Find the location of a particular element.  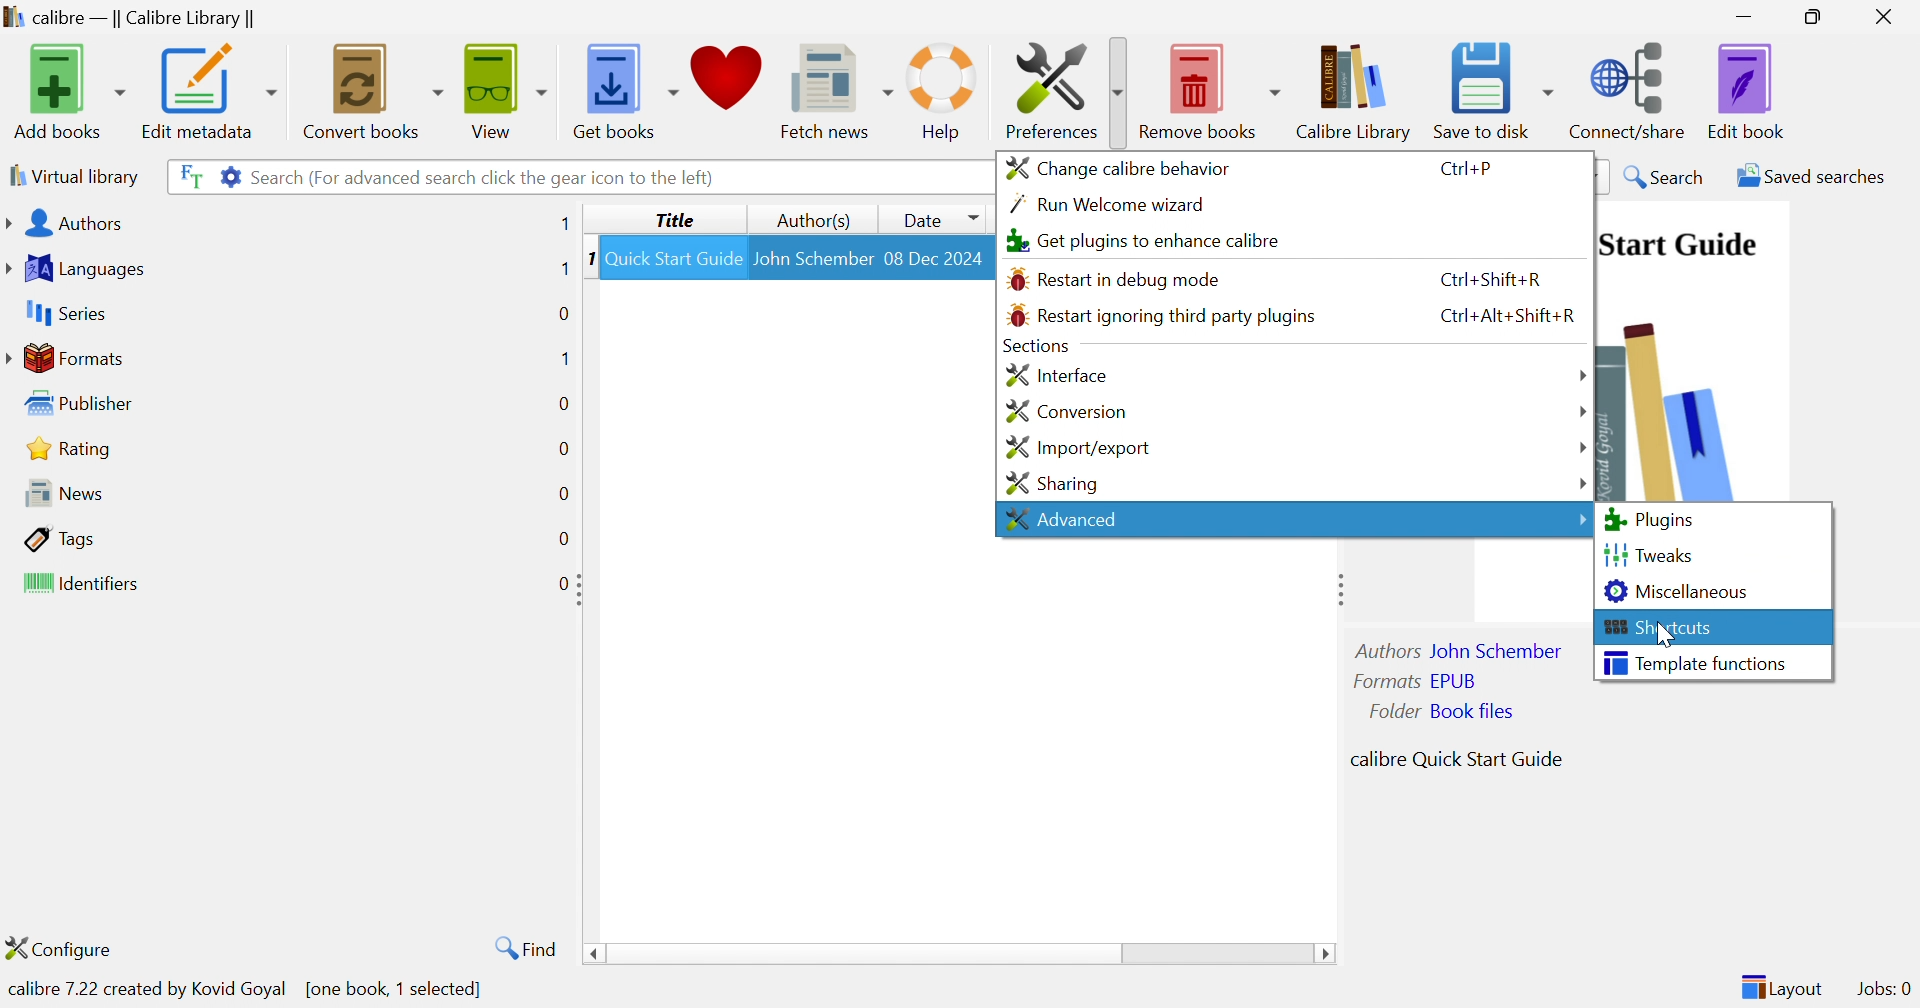

0 is located at coordinates (562, 402).